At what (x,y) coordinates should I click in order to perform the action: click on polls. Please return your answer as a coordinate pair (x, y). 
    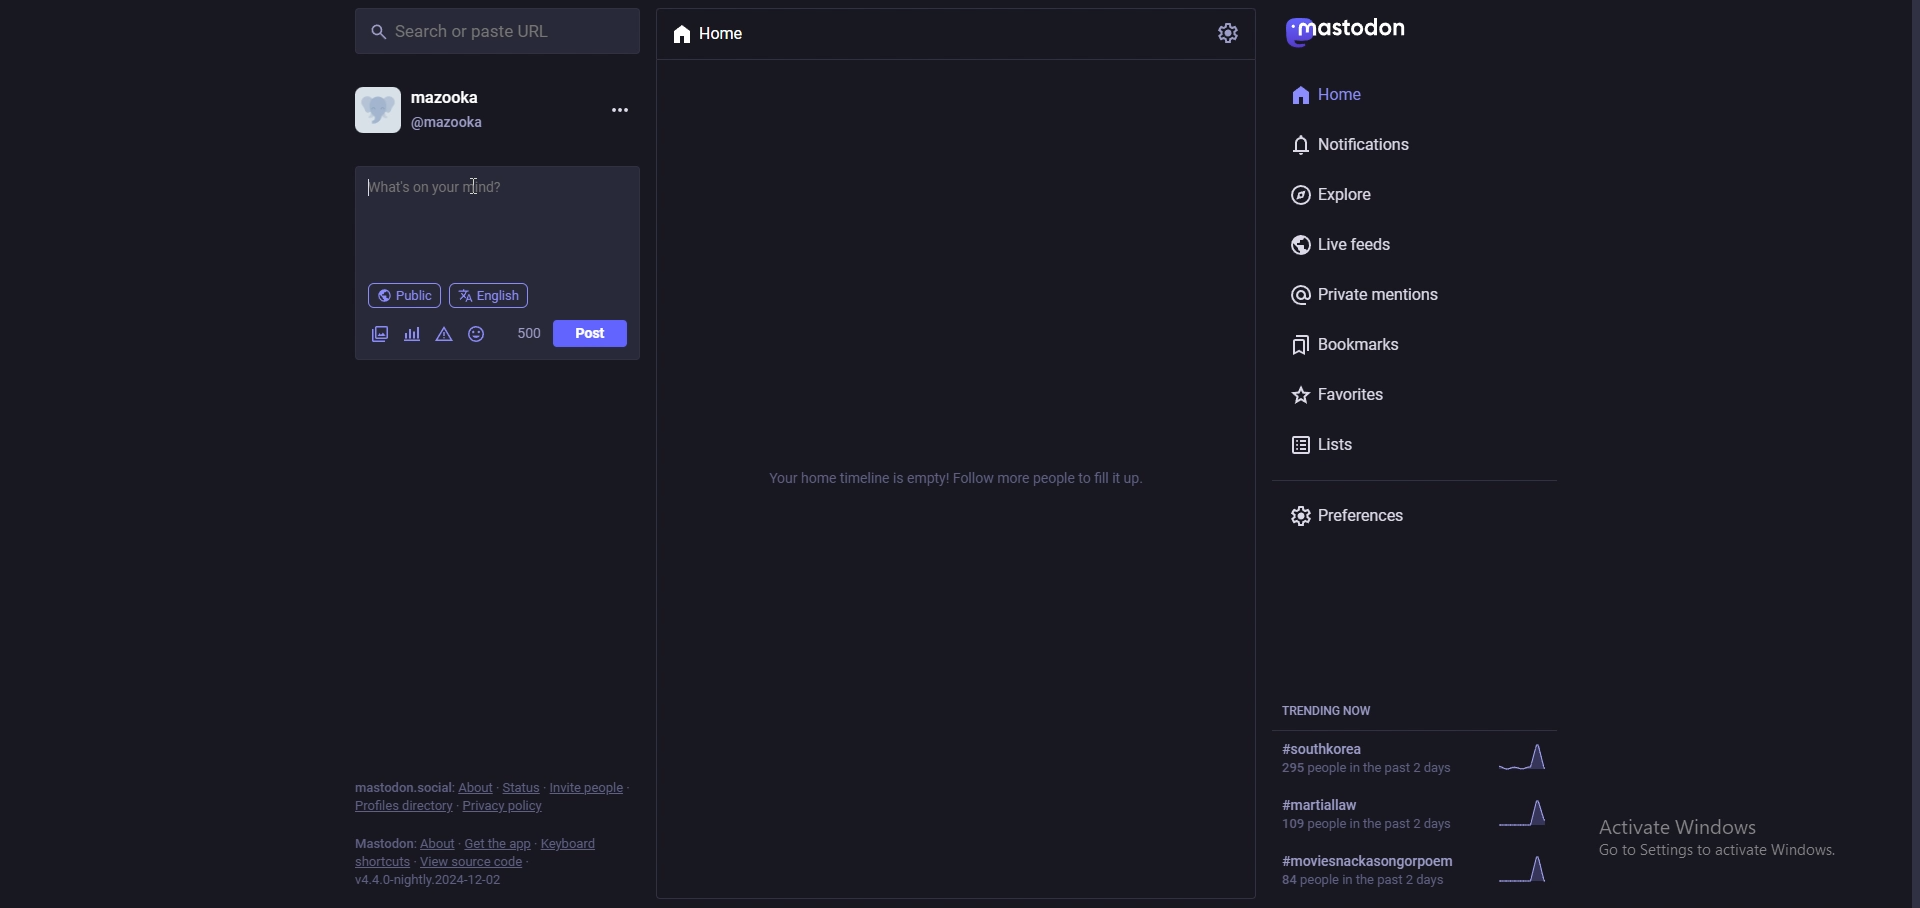
    Looking at the image, I should click on (411, 335).